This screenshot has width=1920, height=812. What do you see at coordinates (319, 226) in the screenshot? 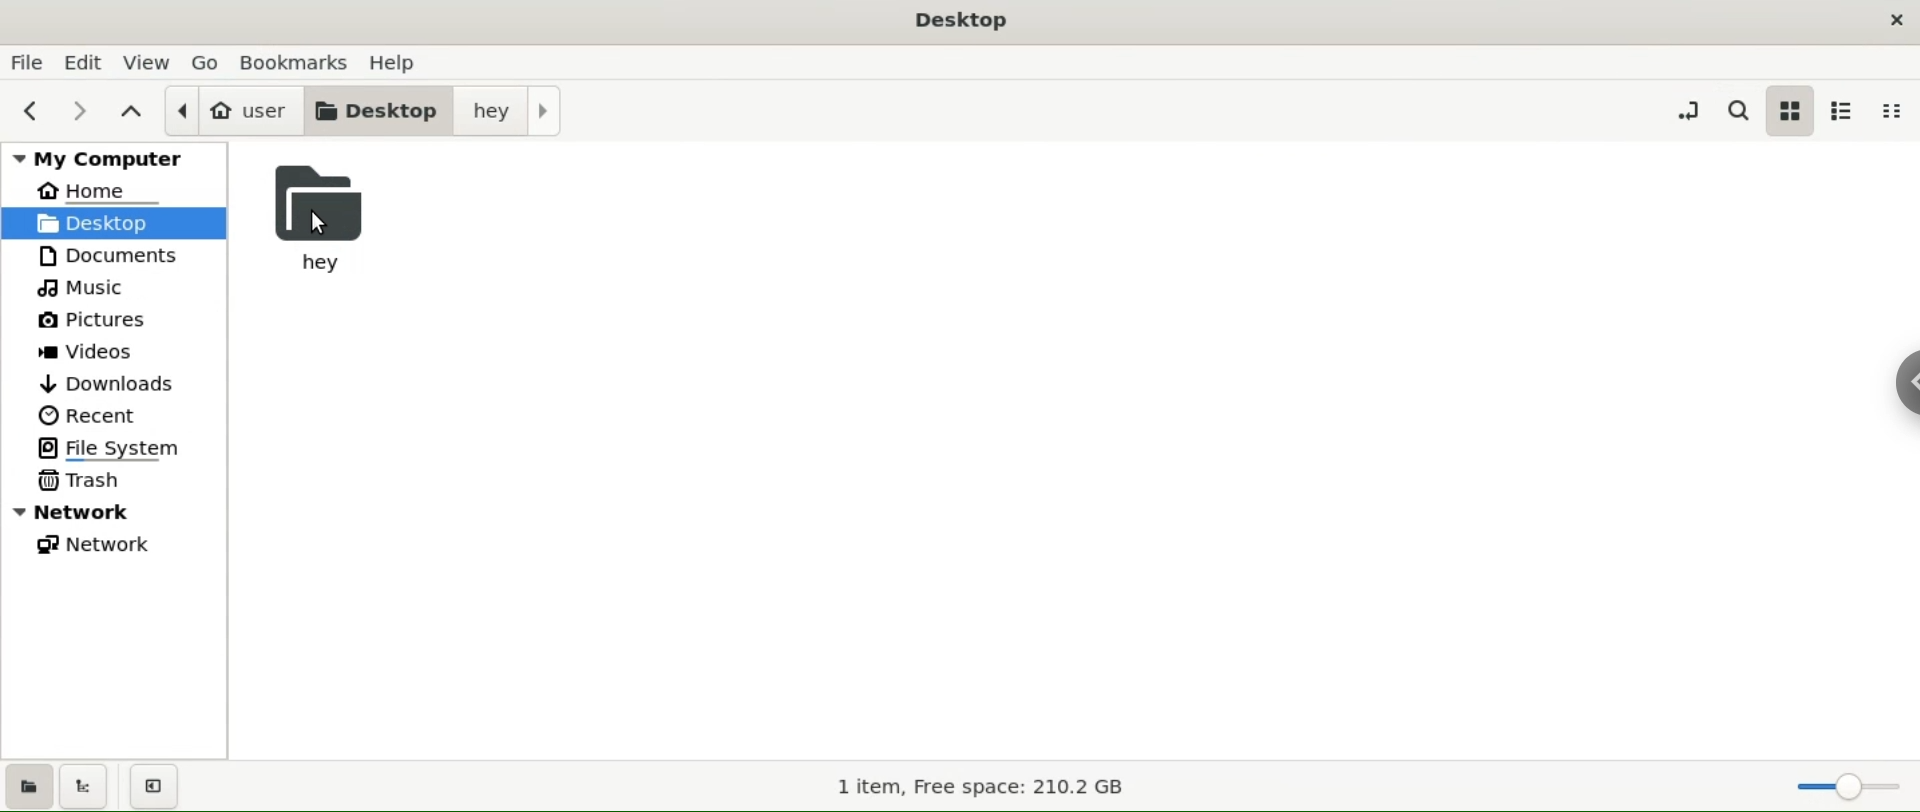
I see `cursor` at bounding box center [319, 226].